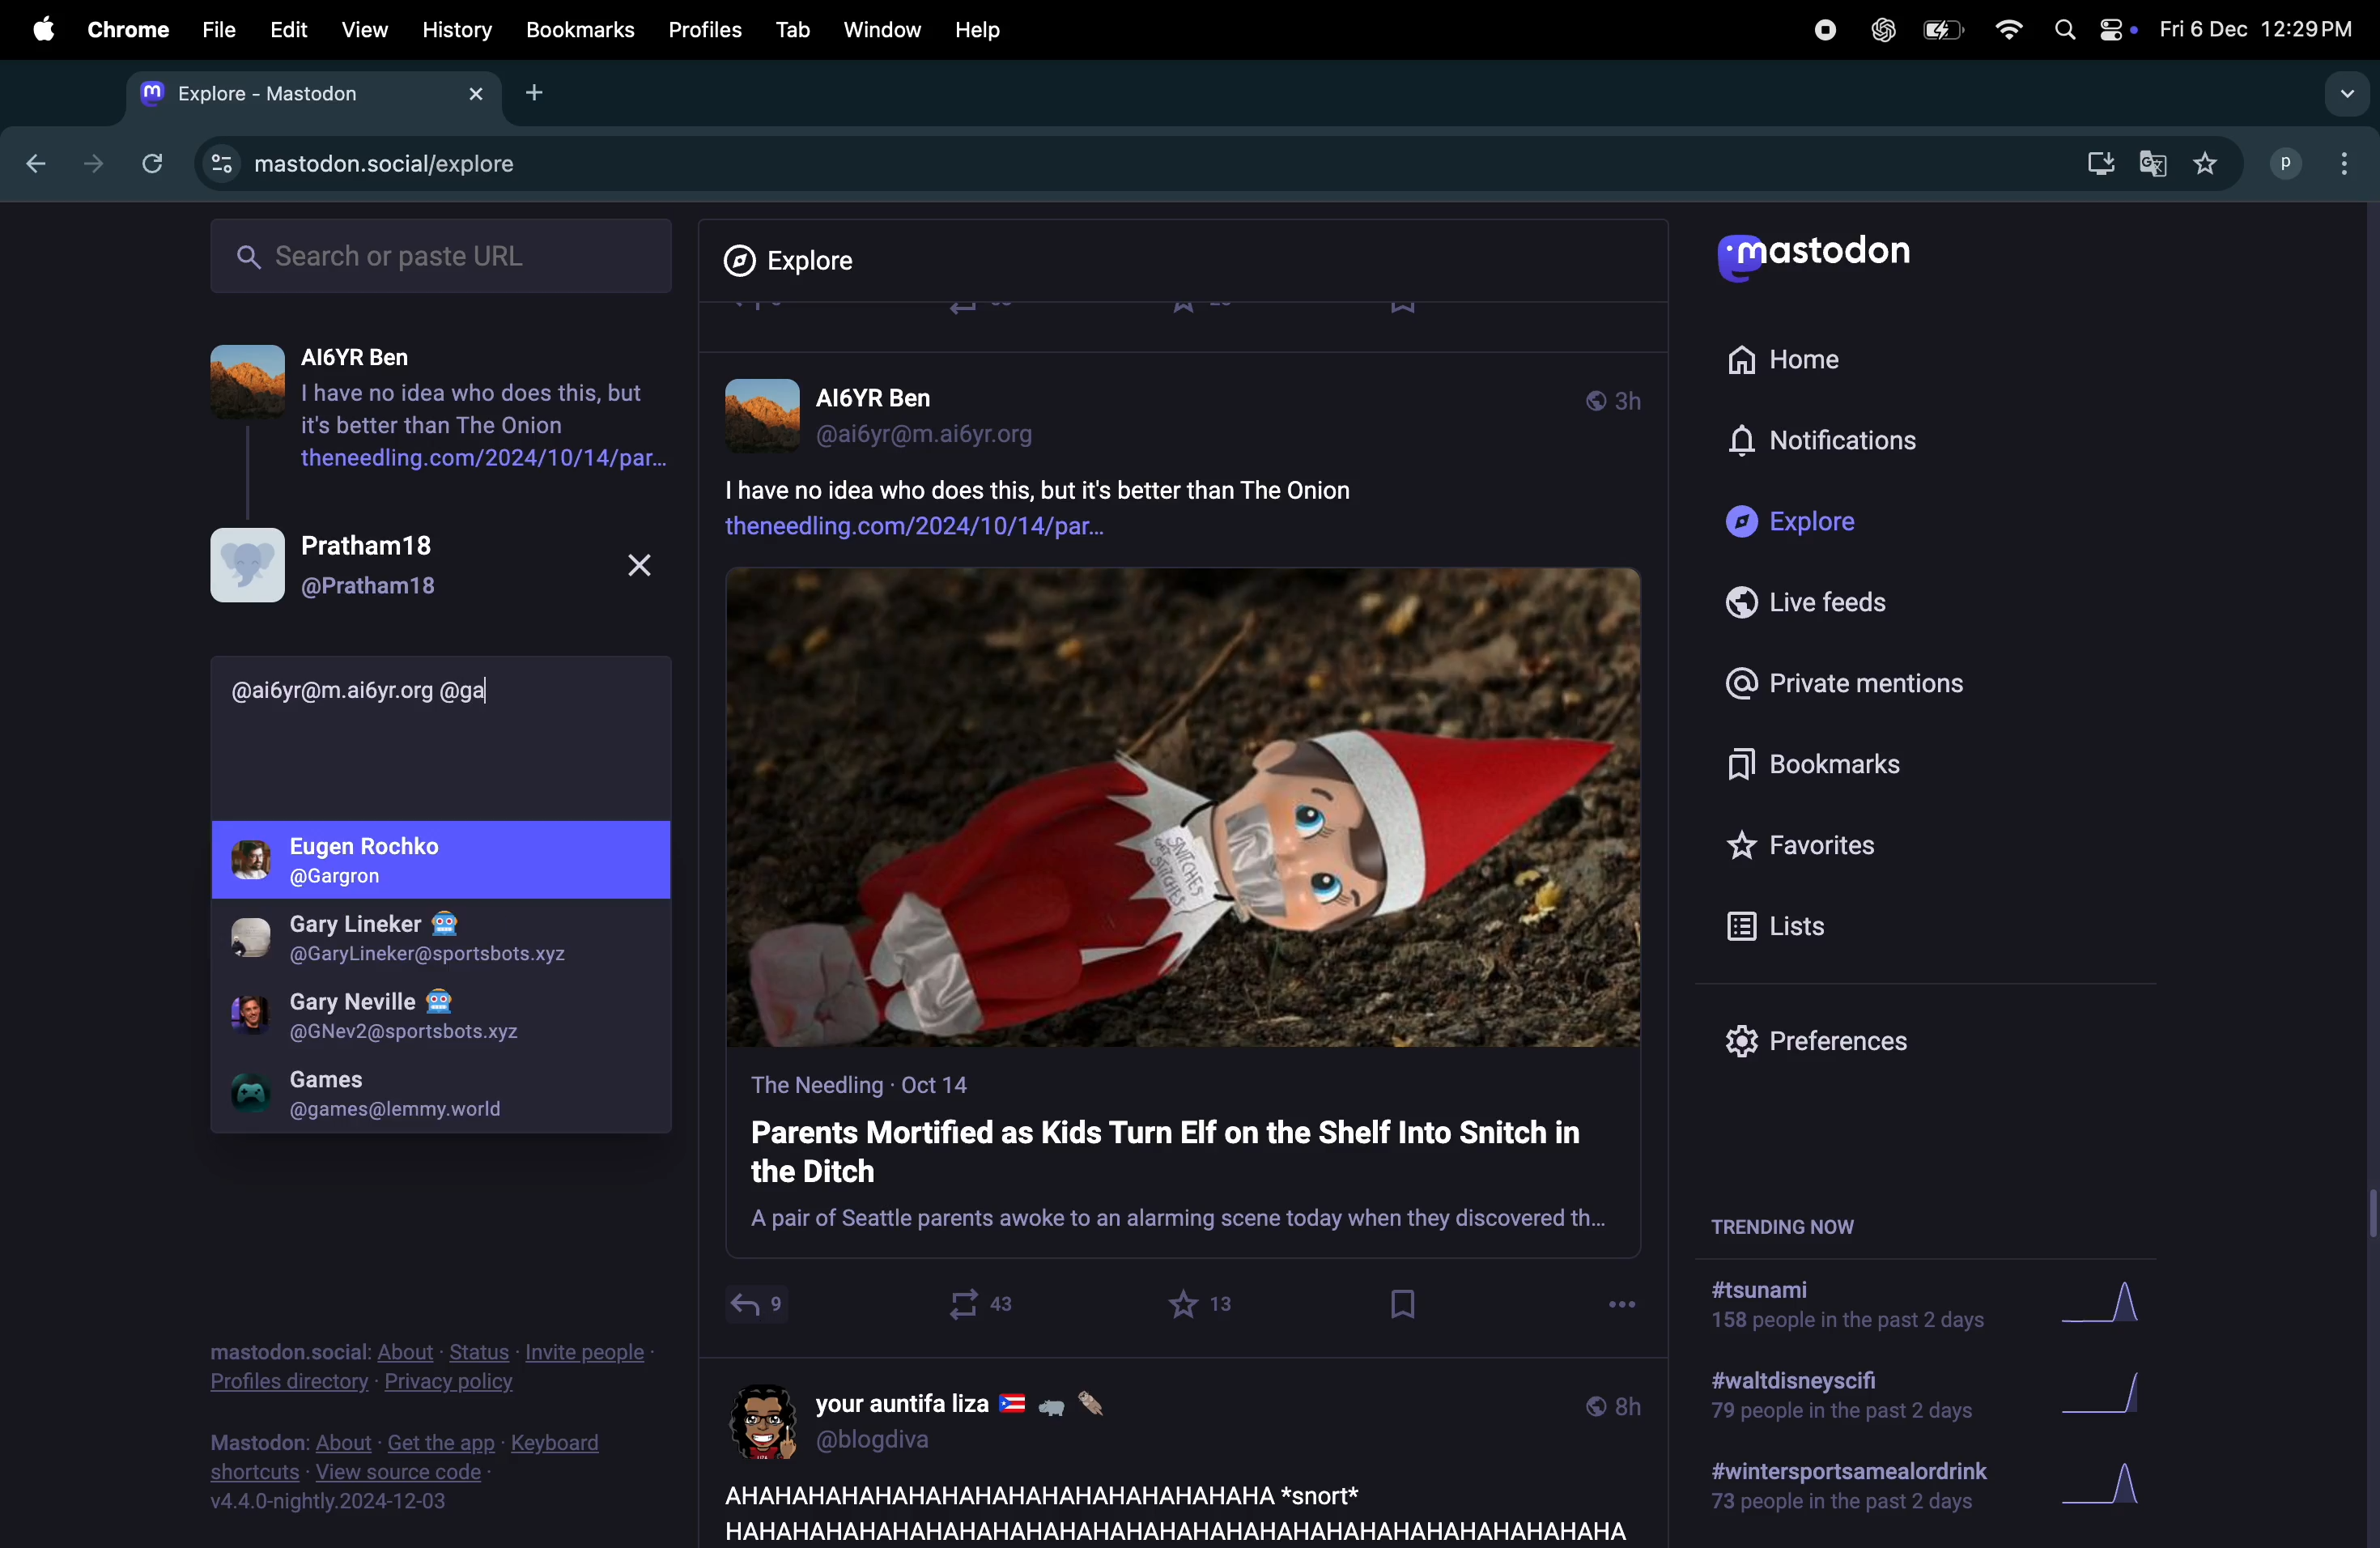 The image size is (2380, 1548). Describe the element at coordinates (1824, 261) in the screenshot. I see `mastodon` at that location.